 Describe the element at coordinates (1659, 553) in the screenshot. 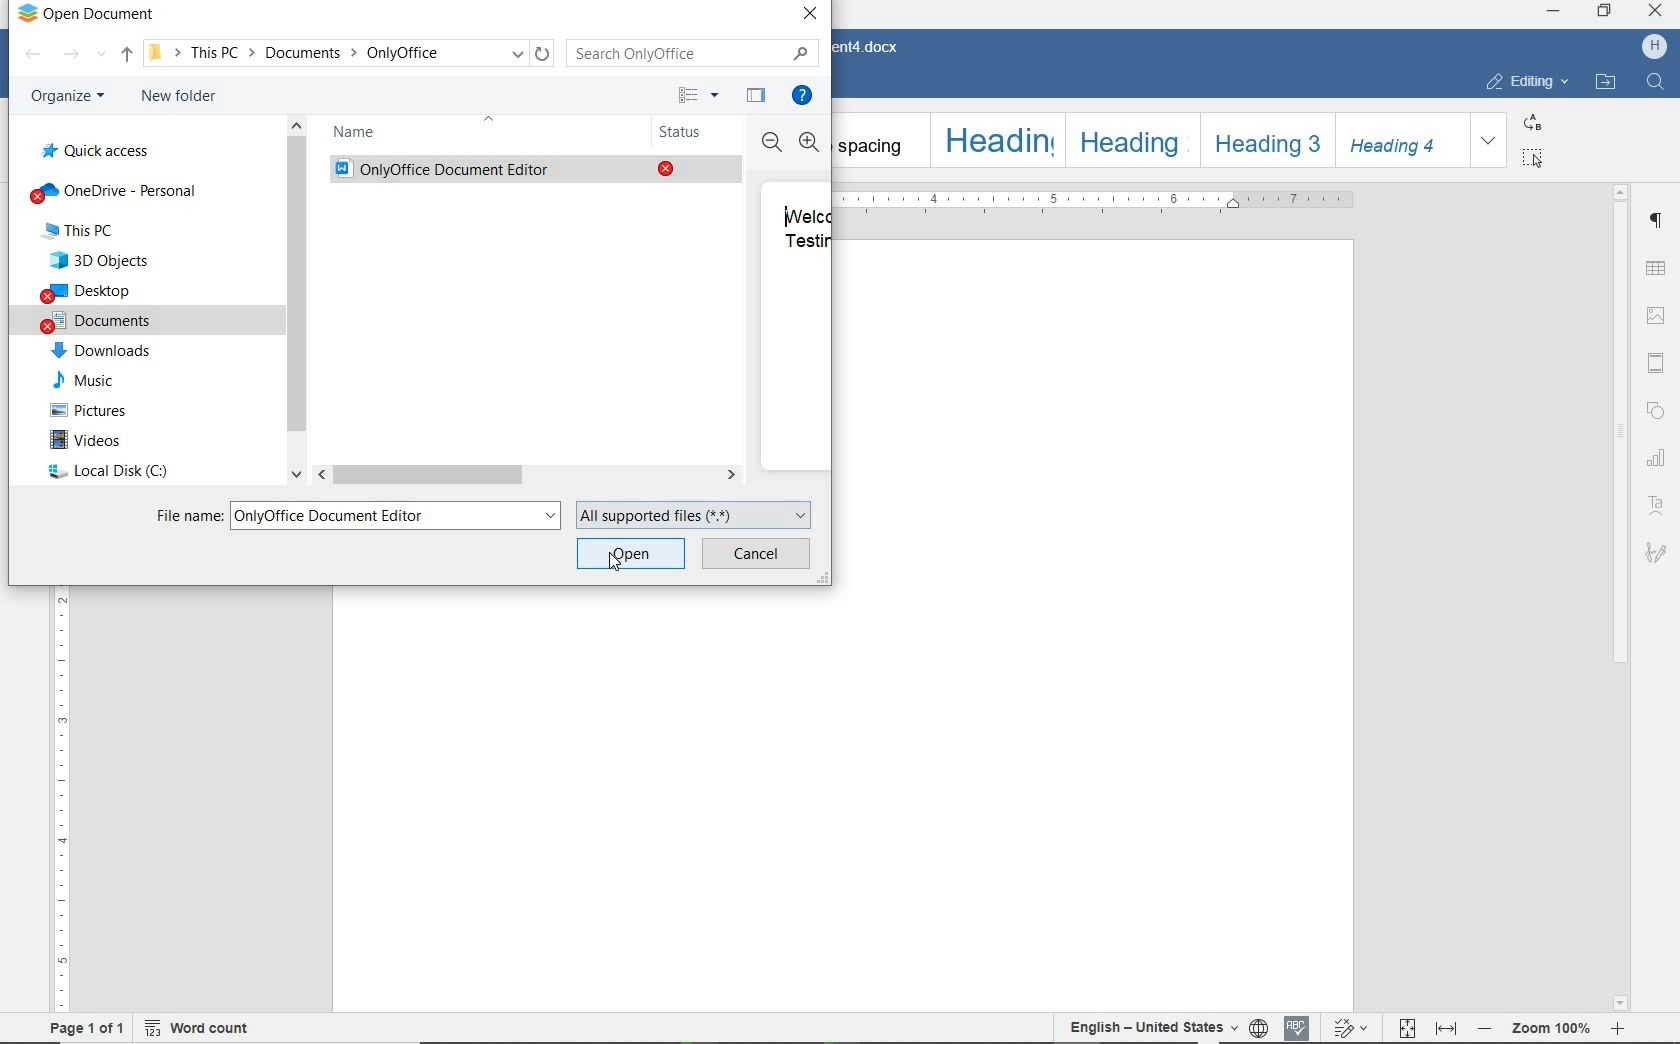

I see `Signature` at that location.